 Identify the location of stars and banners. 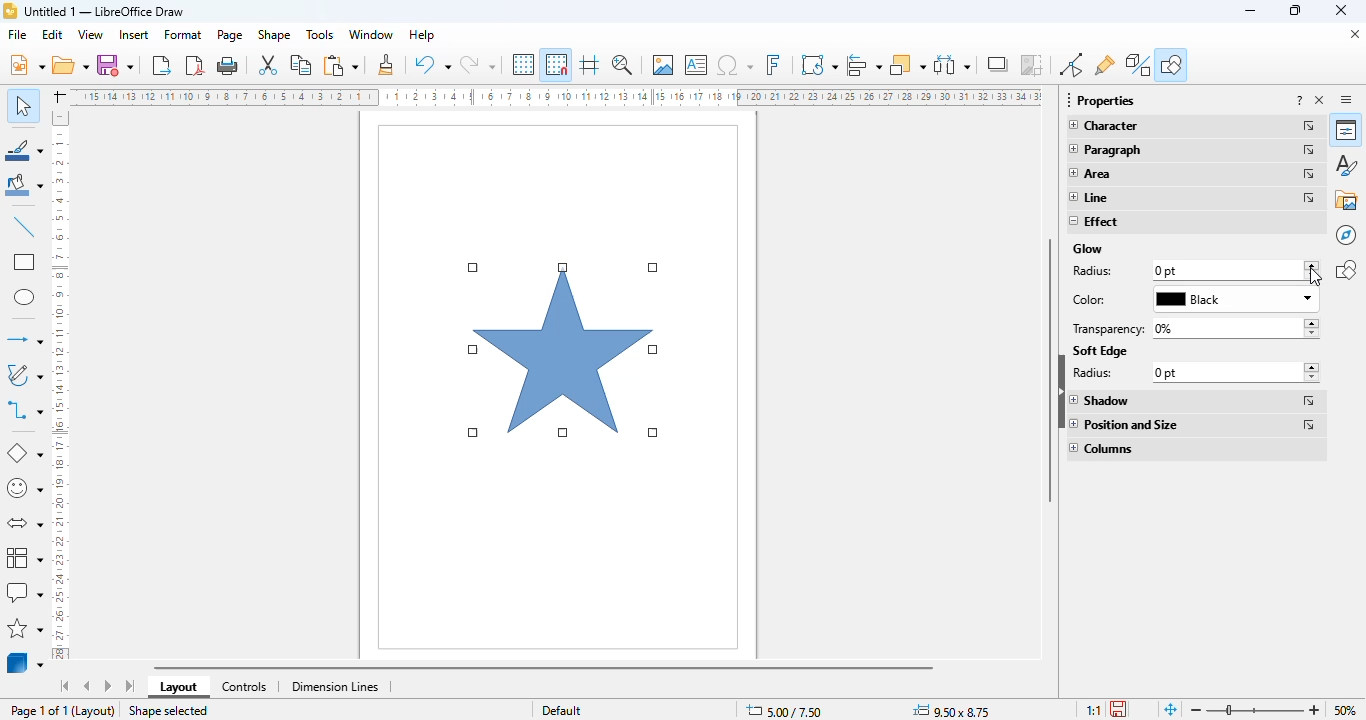
(25, 629).